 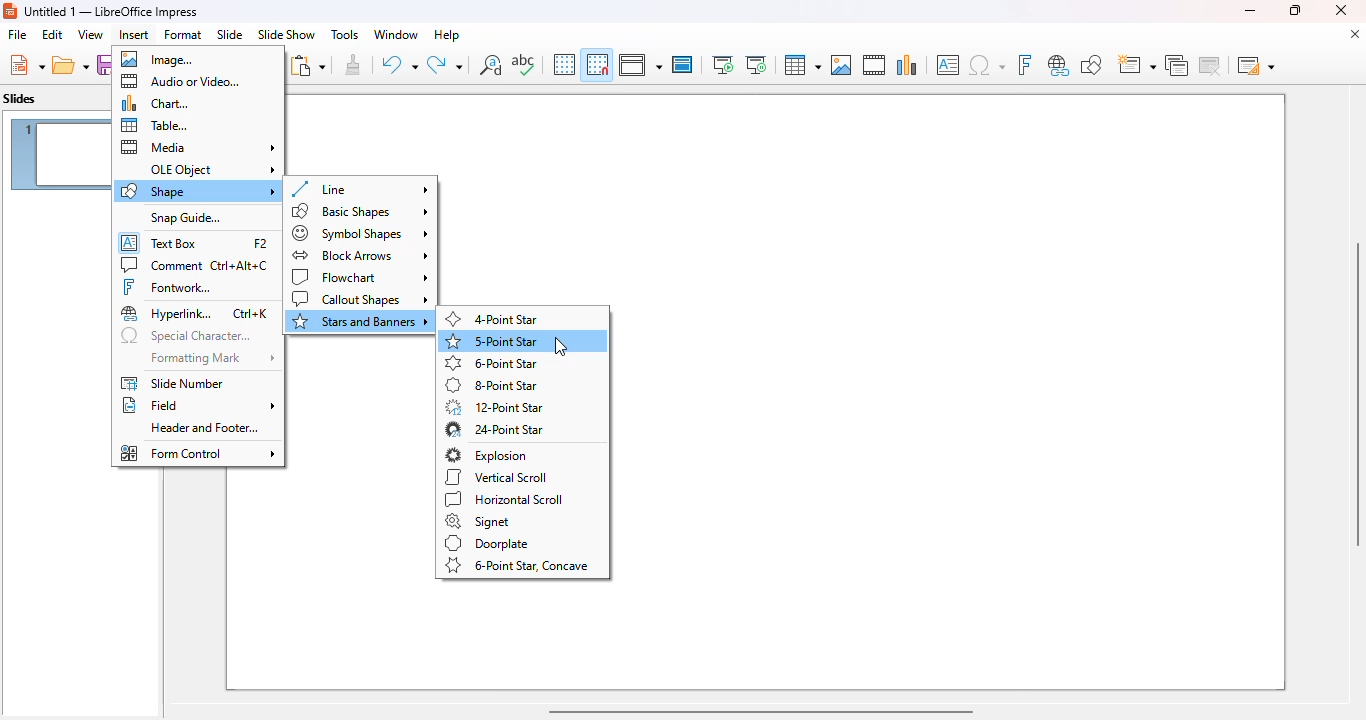 What do you see at coordinates (212, 170) in the screenshot?
I see `OLE object` at bounding box center [212, 170].